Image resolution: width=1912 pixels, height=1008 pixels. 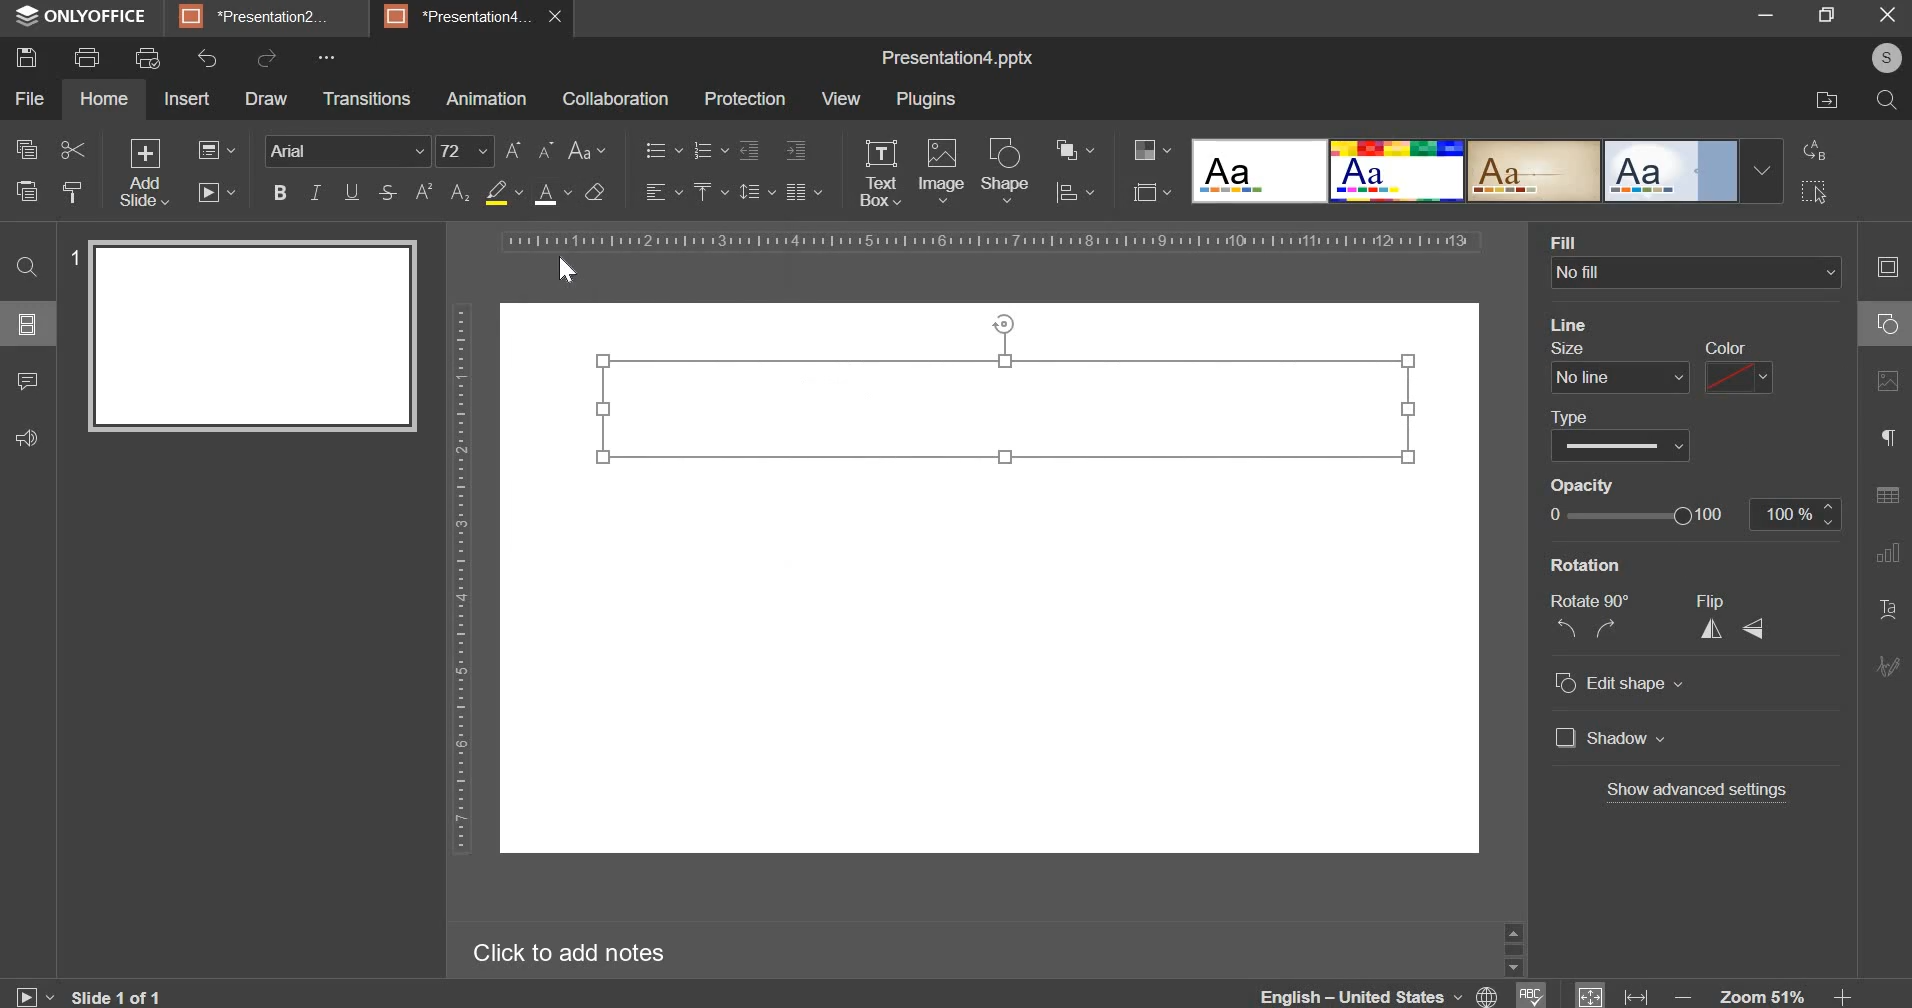 What do you see at coordinates (596, 191) in the screenshot?
I see `clear style` at bounding box center [596, 191].